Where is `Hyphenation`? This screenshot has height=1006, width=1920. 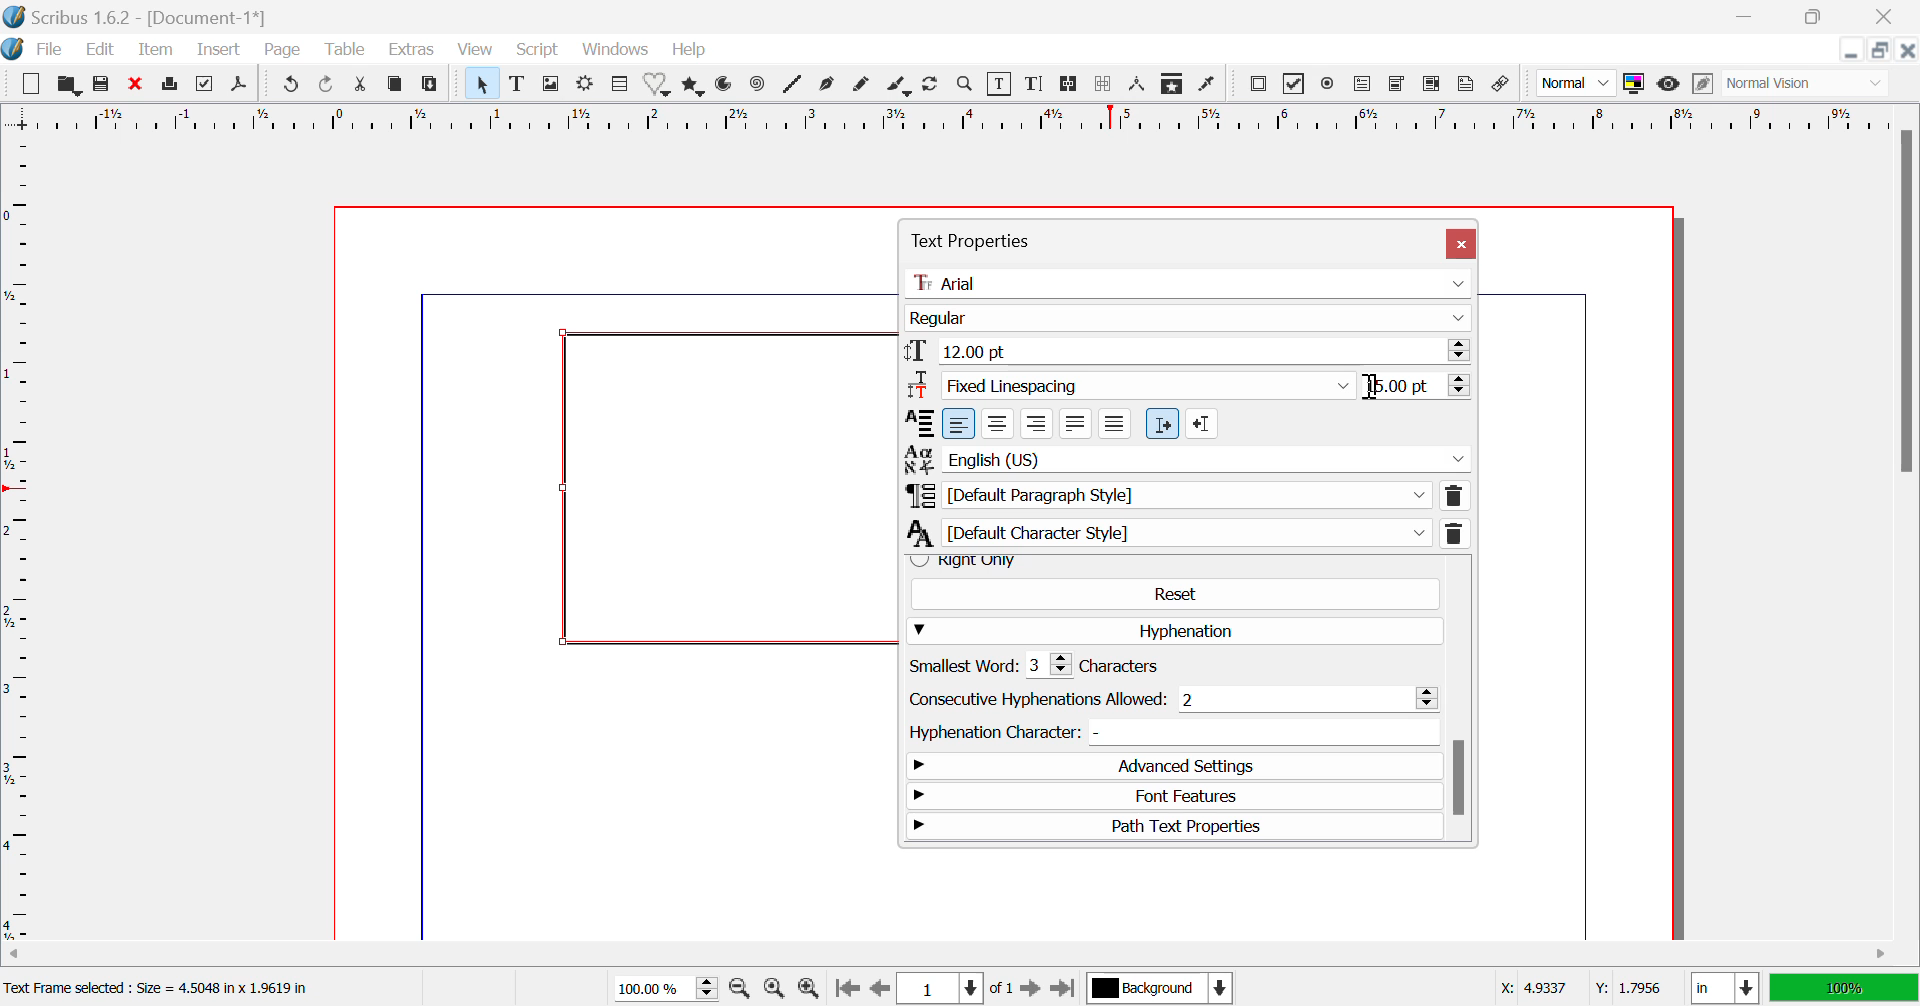 Hyphenation is located at coordinates (1176, 631).